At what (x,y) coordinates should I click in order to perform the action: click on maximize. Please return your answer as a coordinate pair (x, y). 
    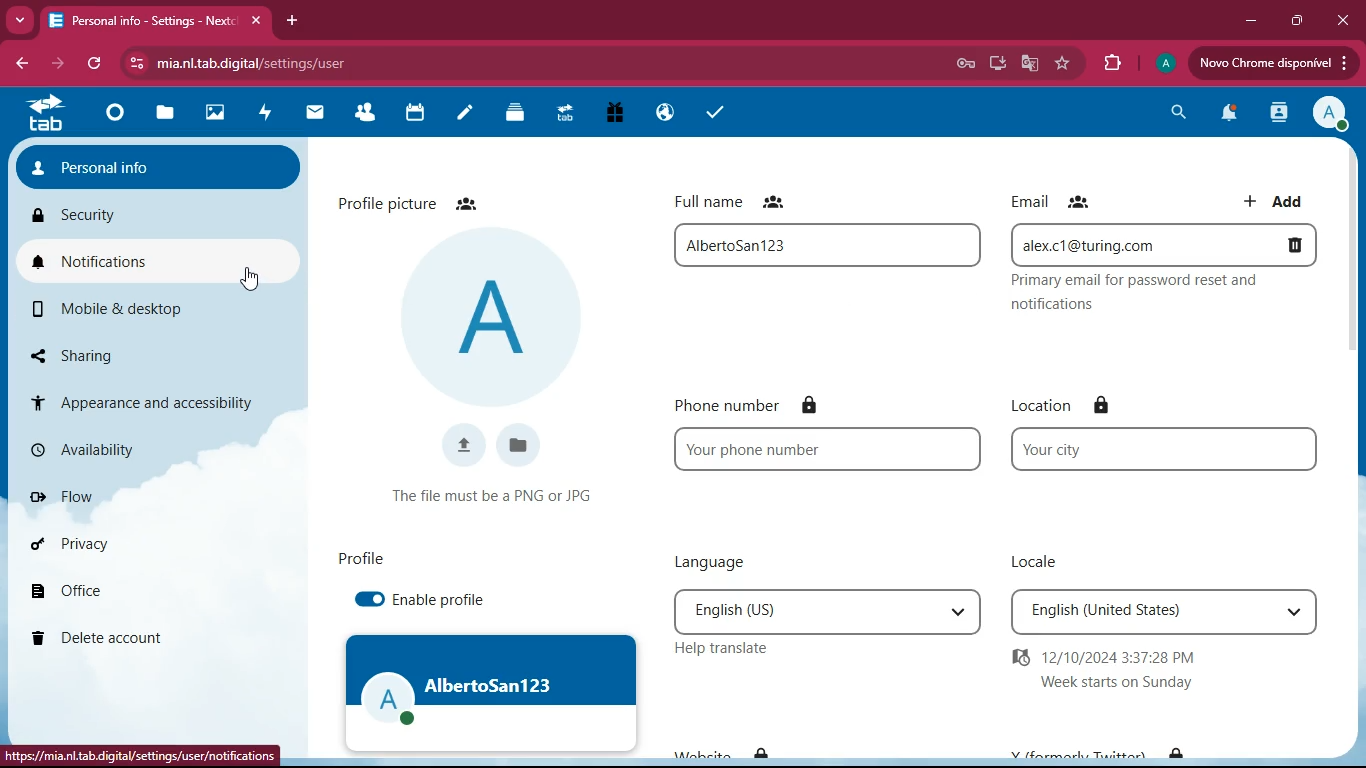
    Looking at the image, I should click on (1293, 22).